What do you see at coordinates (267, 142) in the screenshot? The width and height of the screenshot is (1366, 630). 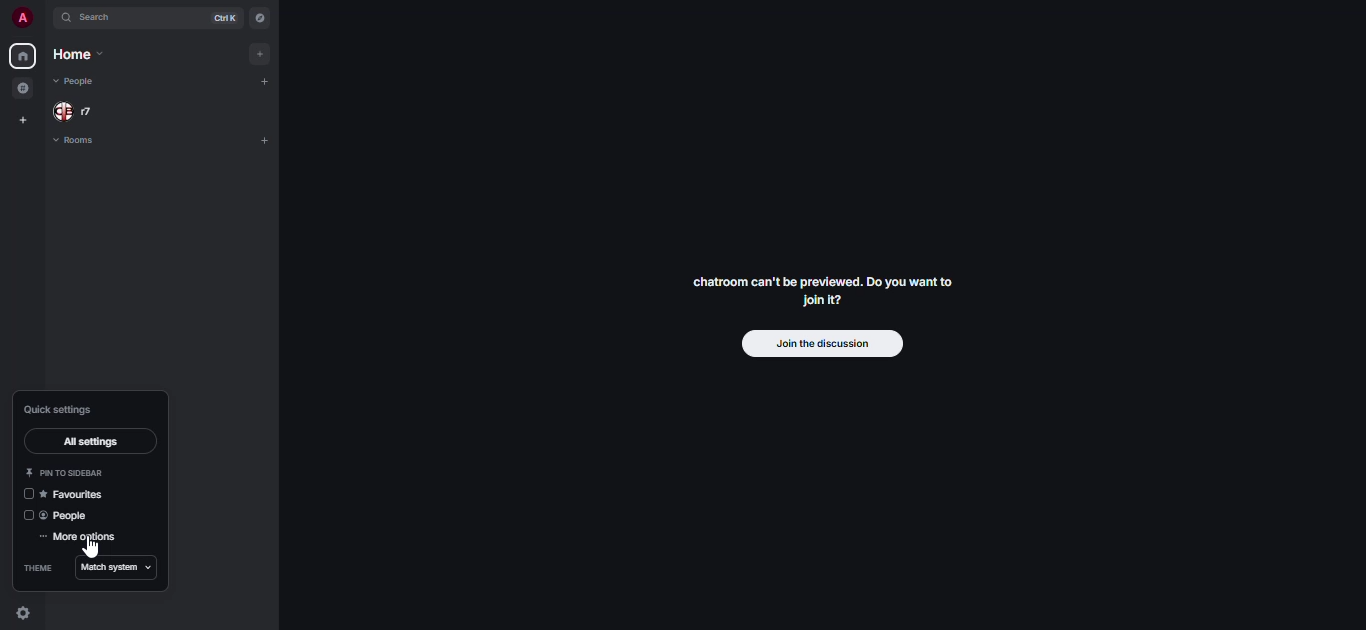 I see `add` at bounding box center [267, 142].